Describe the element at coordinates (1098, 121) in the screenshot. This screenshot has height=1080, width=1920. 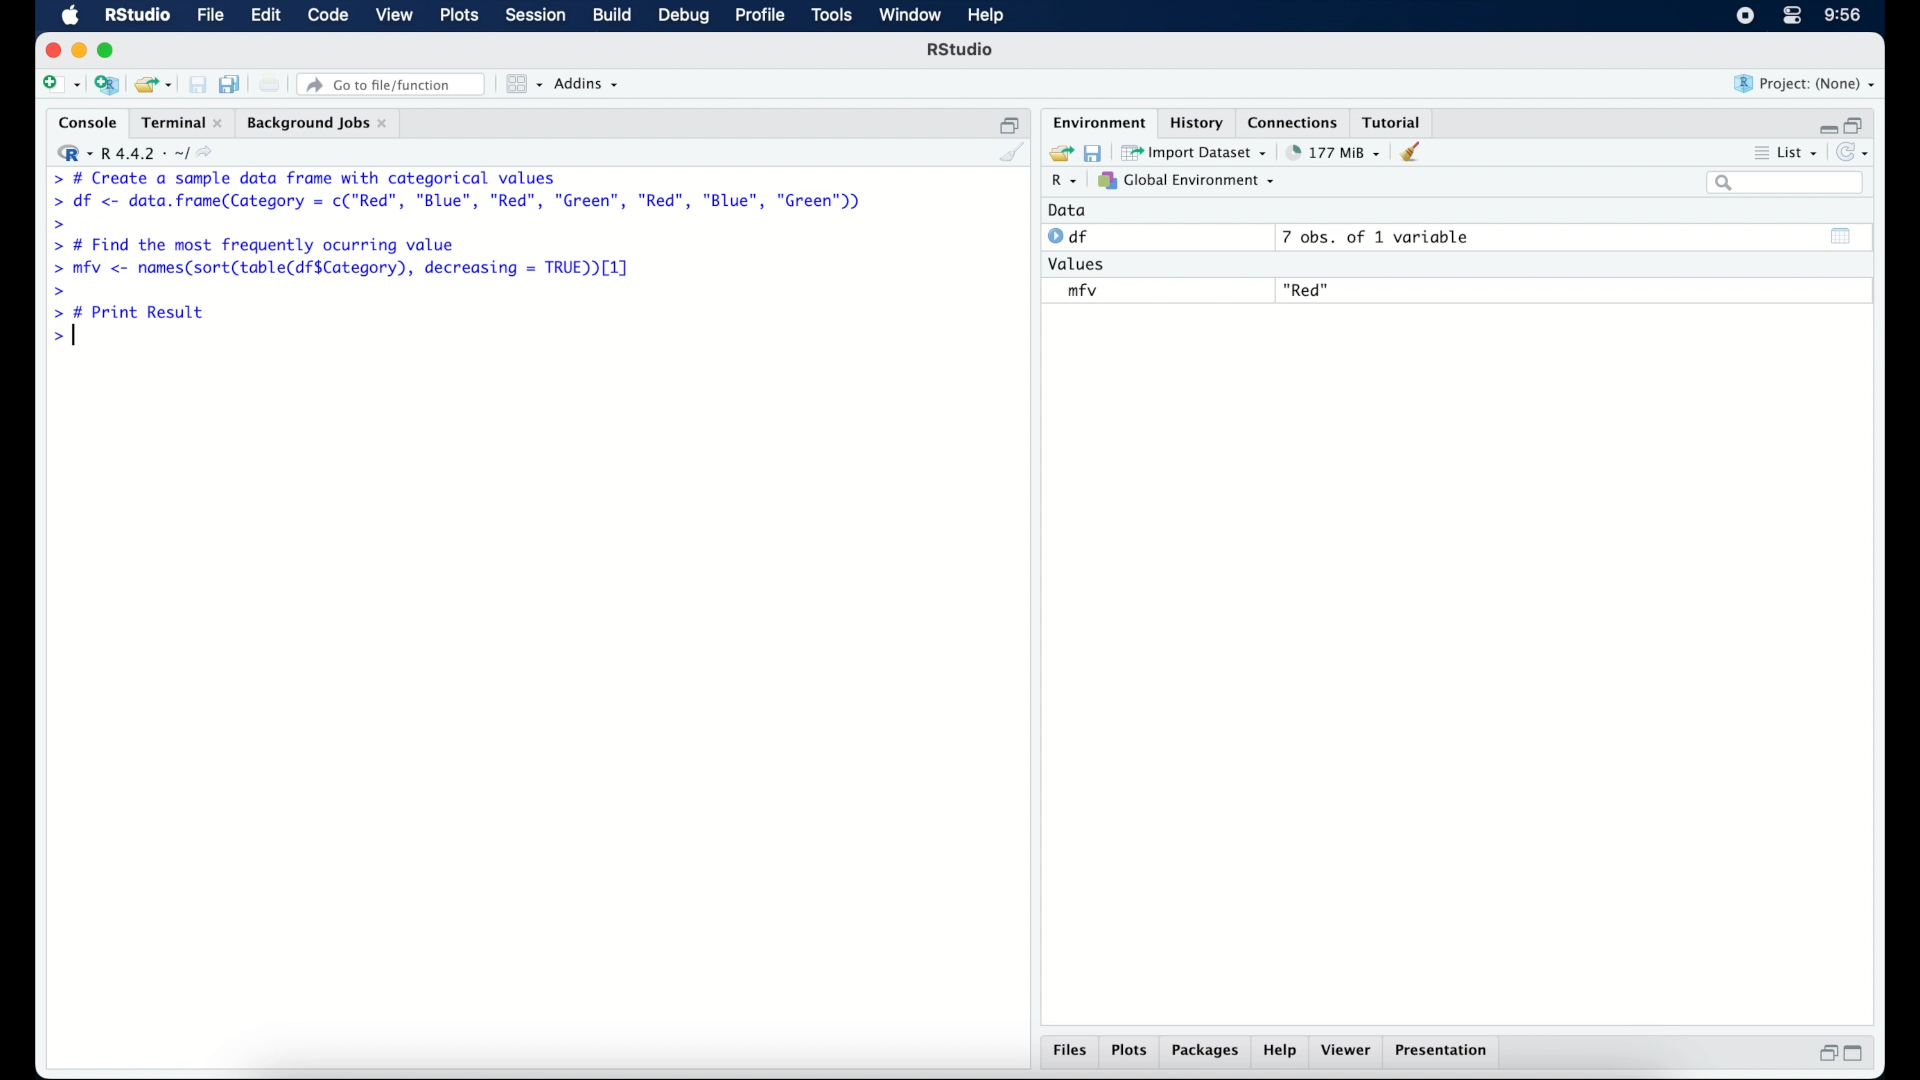
I see `environment` at that location.